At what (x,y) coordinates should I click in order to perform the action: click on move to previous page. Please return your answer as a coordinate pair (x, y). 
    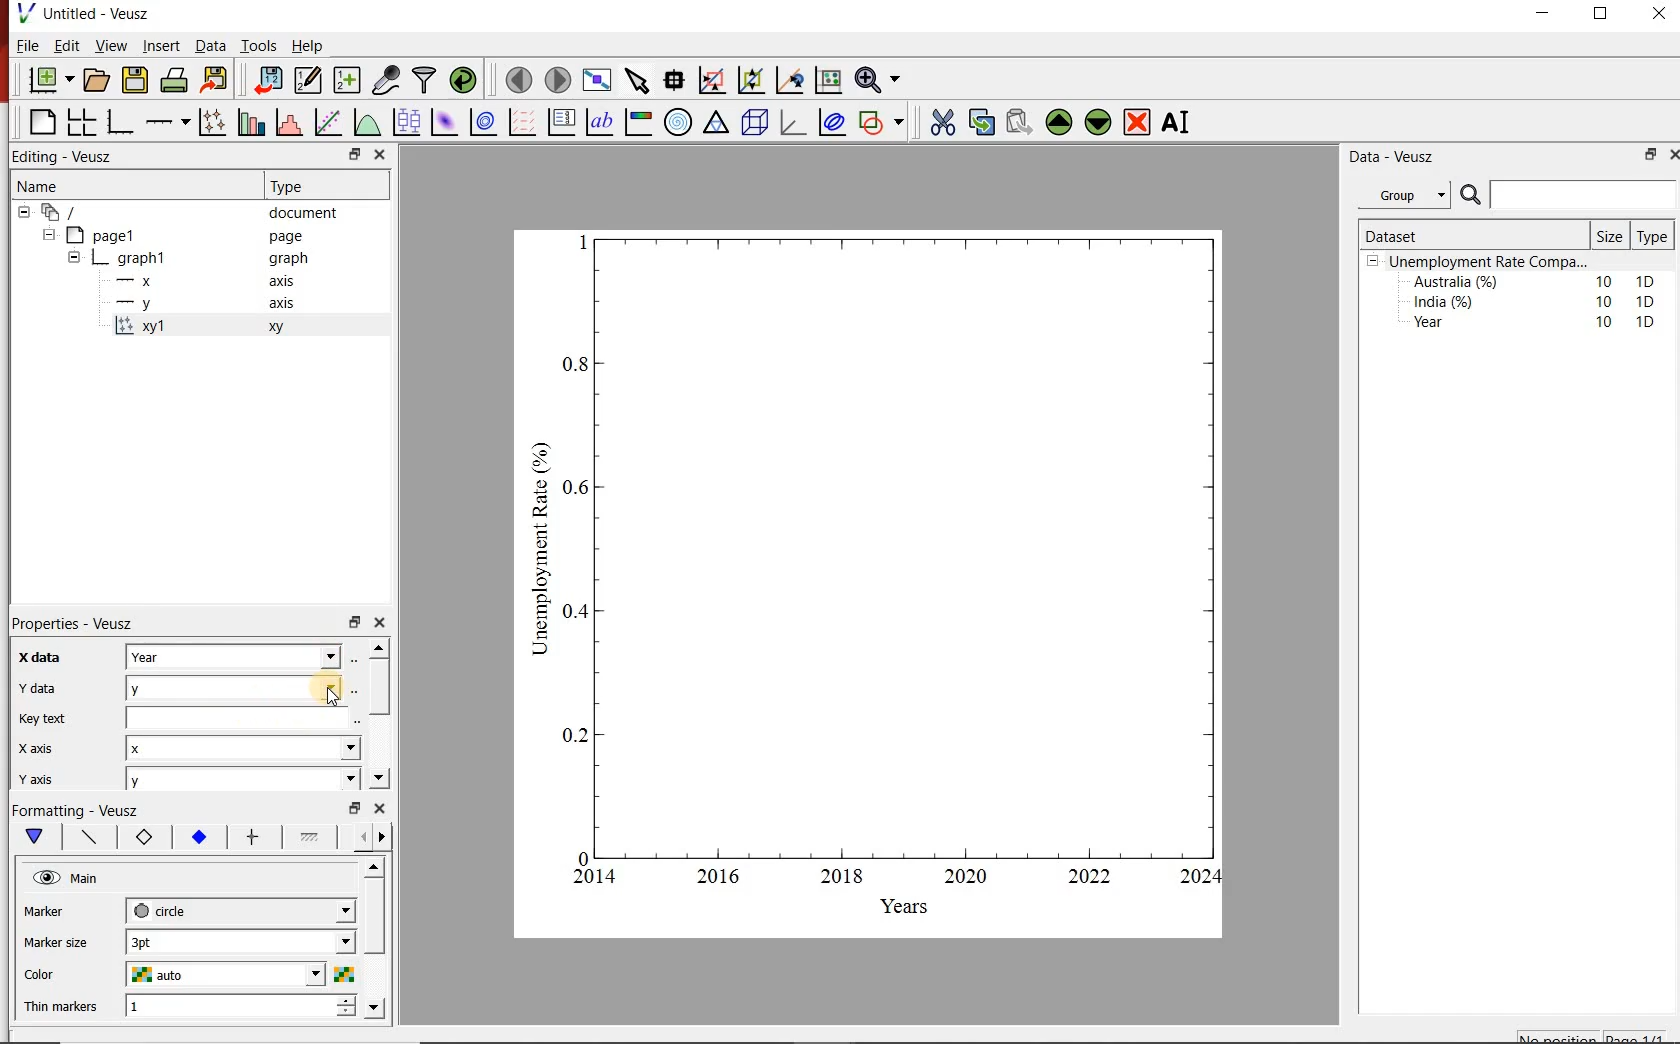
    Looking at the image, I should click on (520, 78).